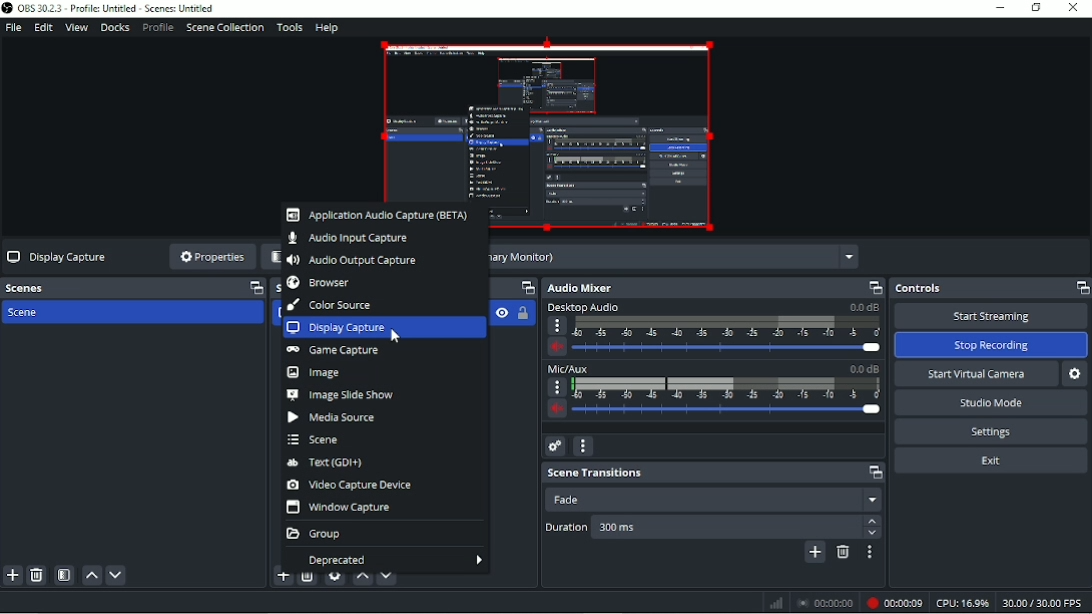  What do you see at coordinates (327, 28) in the screenshot?
I see `Help` at bounding box center [327, 28].